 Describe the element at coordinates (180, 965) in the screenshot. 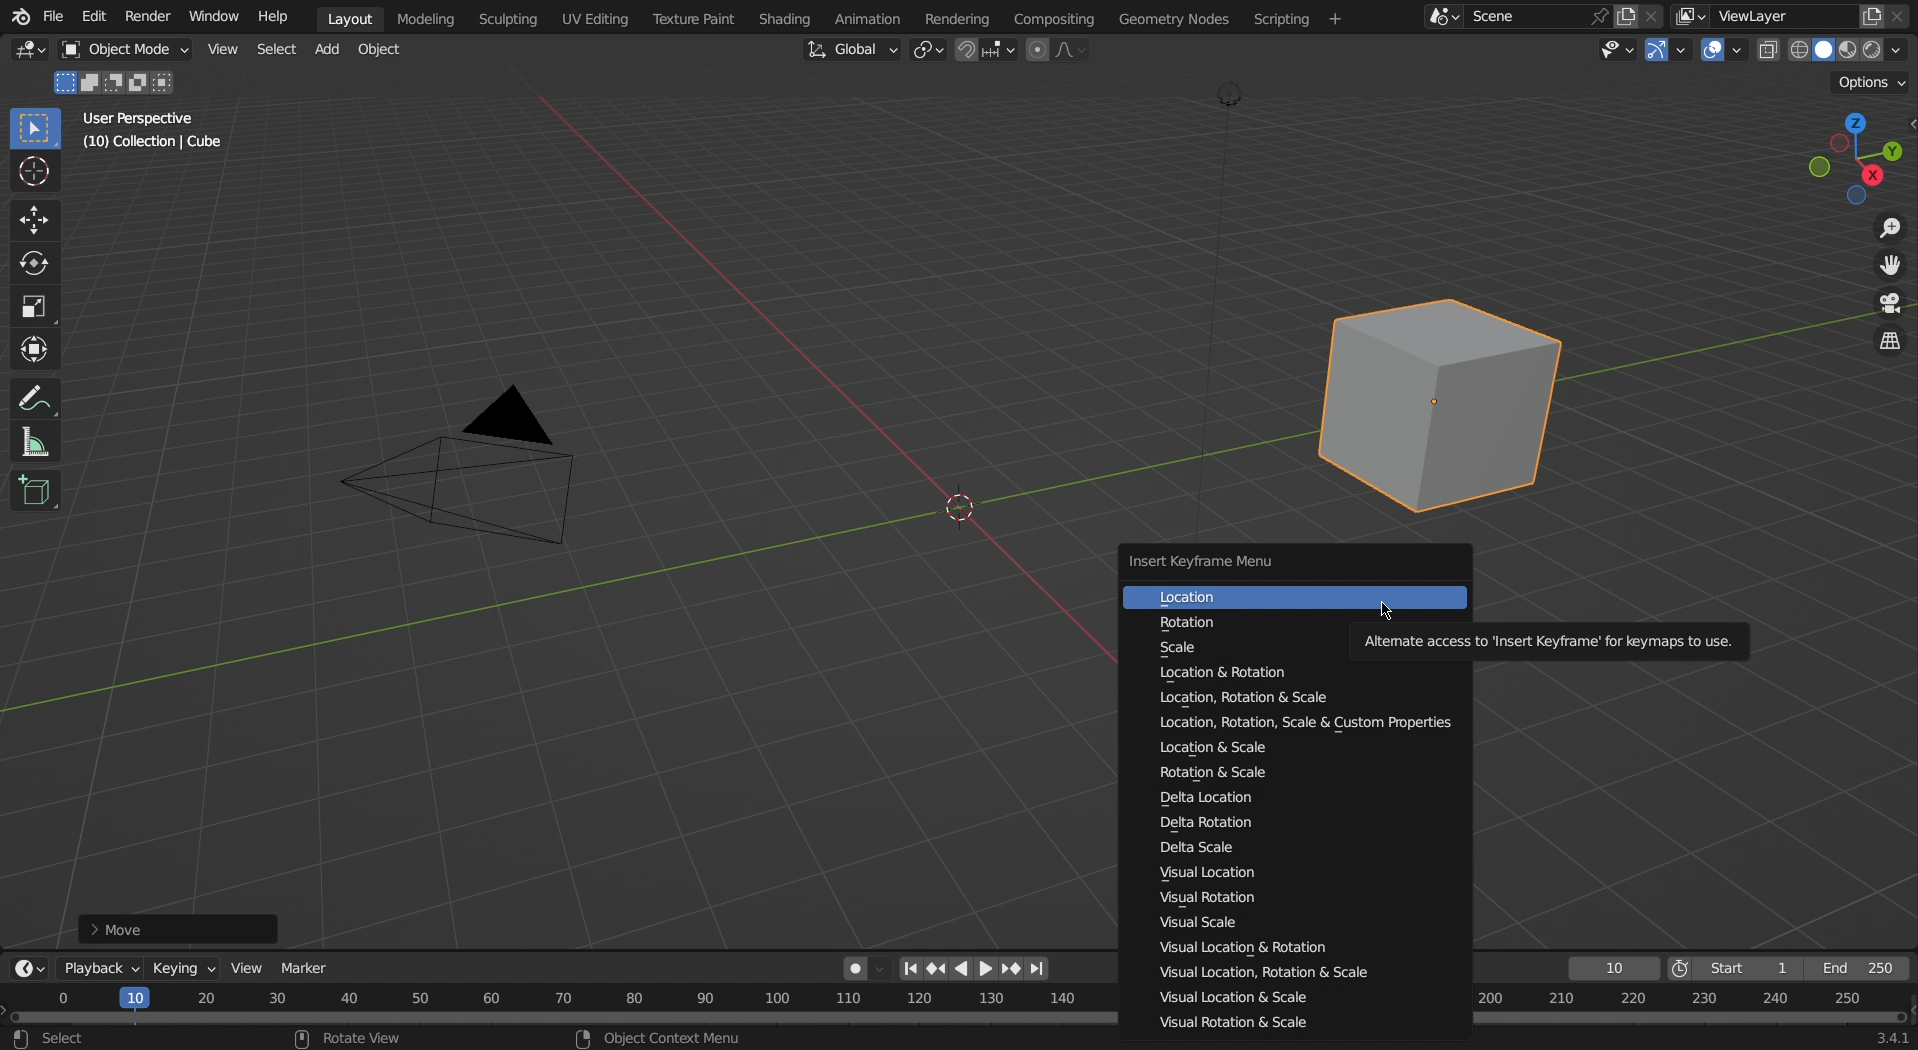

I see `Keying` at that location.